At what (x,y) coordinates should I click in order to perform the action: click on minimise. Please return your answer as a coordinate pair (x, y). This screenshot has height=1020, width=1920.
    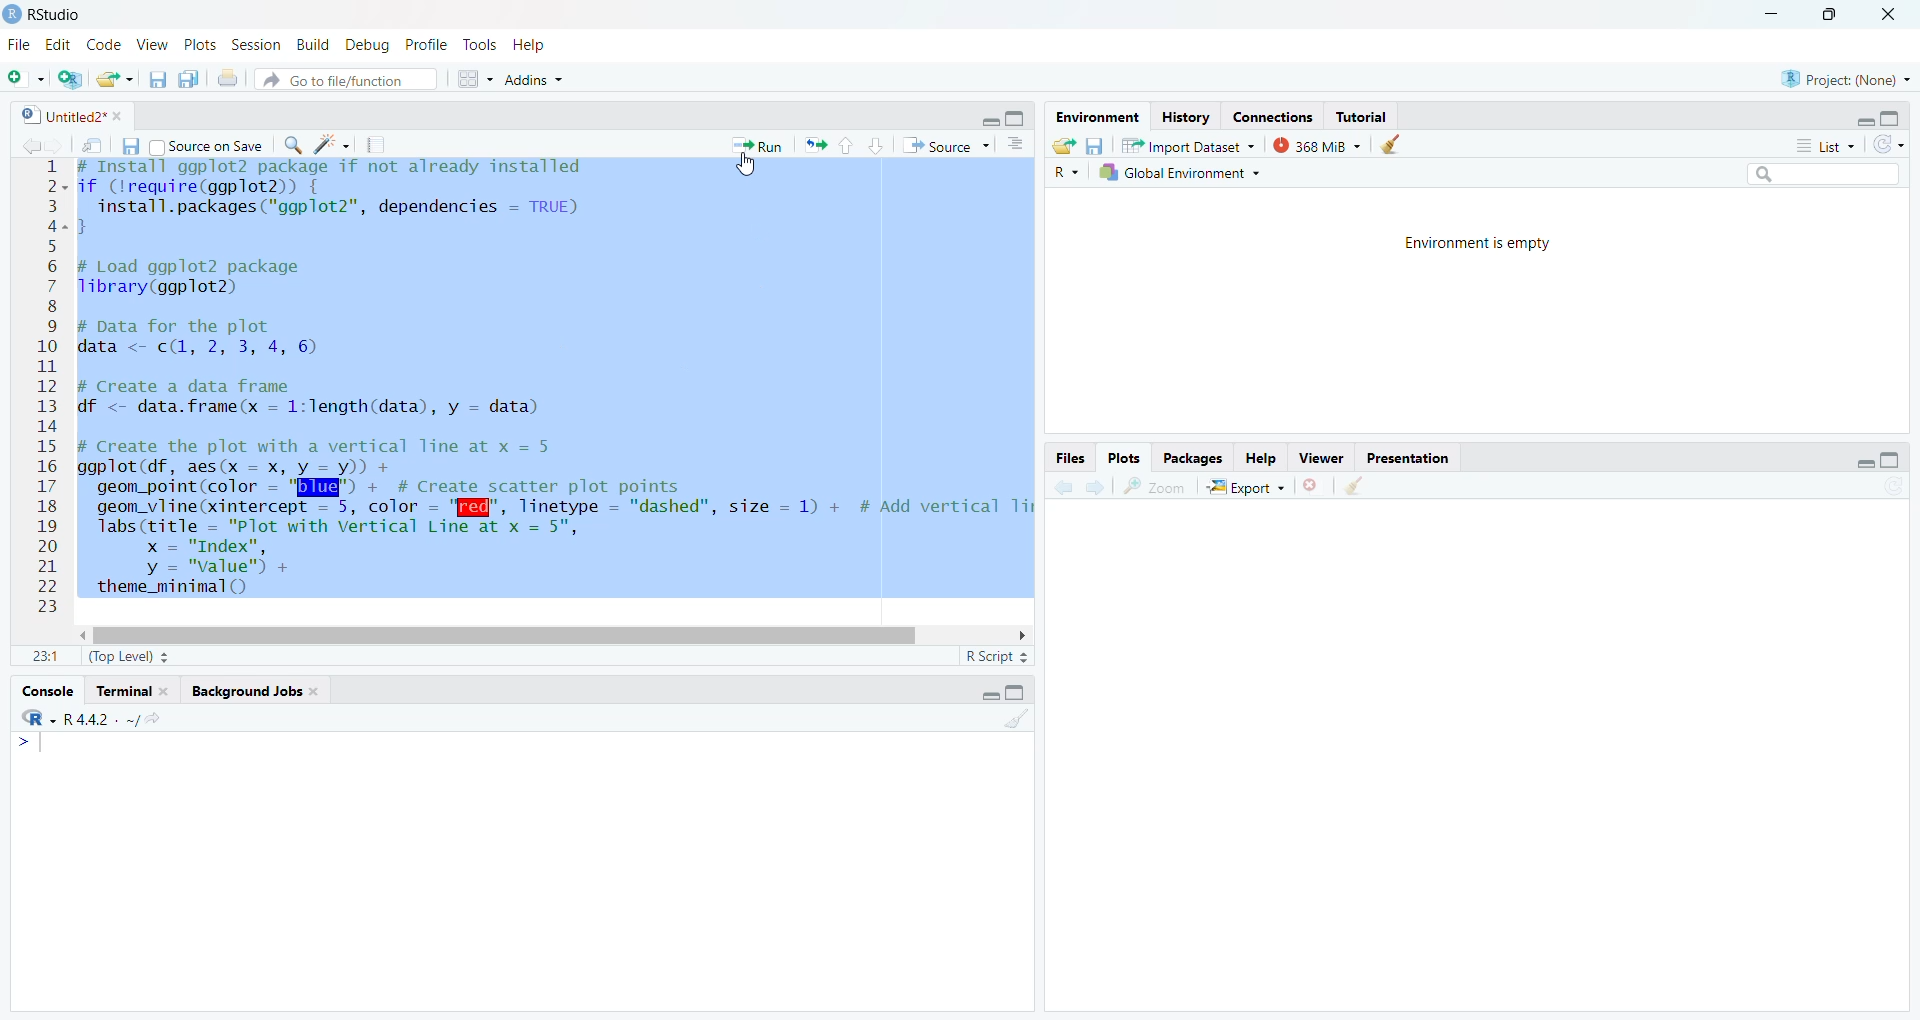
    Looking at the image, I should click on (980, 695).